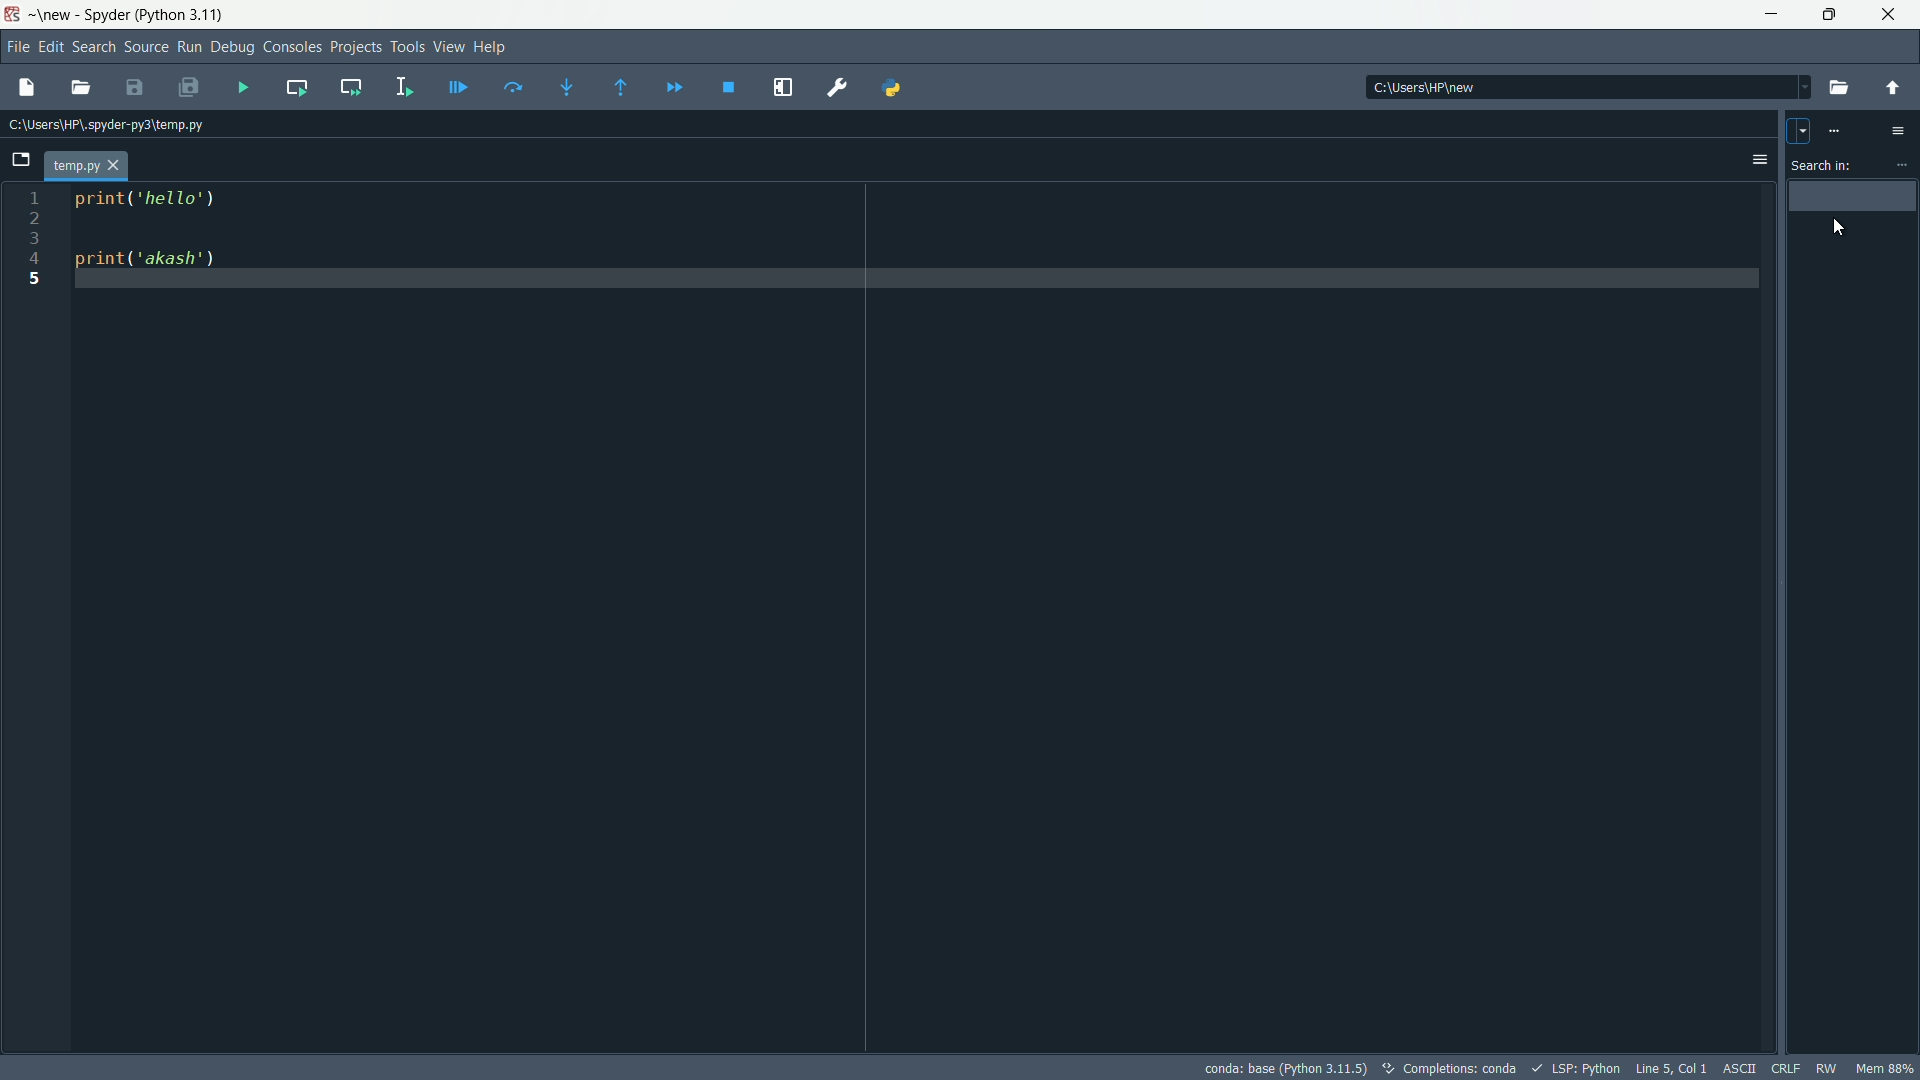 The width and height of the screenshot is (1920, 1080). I want to click on mem 86%, so click(1884, 1068).